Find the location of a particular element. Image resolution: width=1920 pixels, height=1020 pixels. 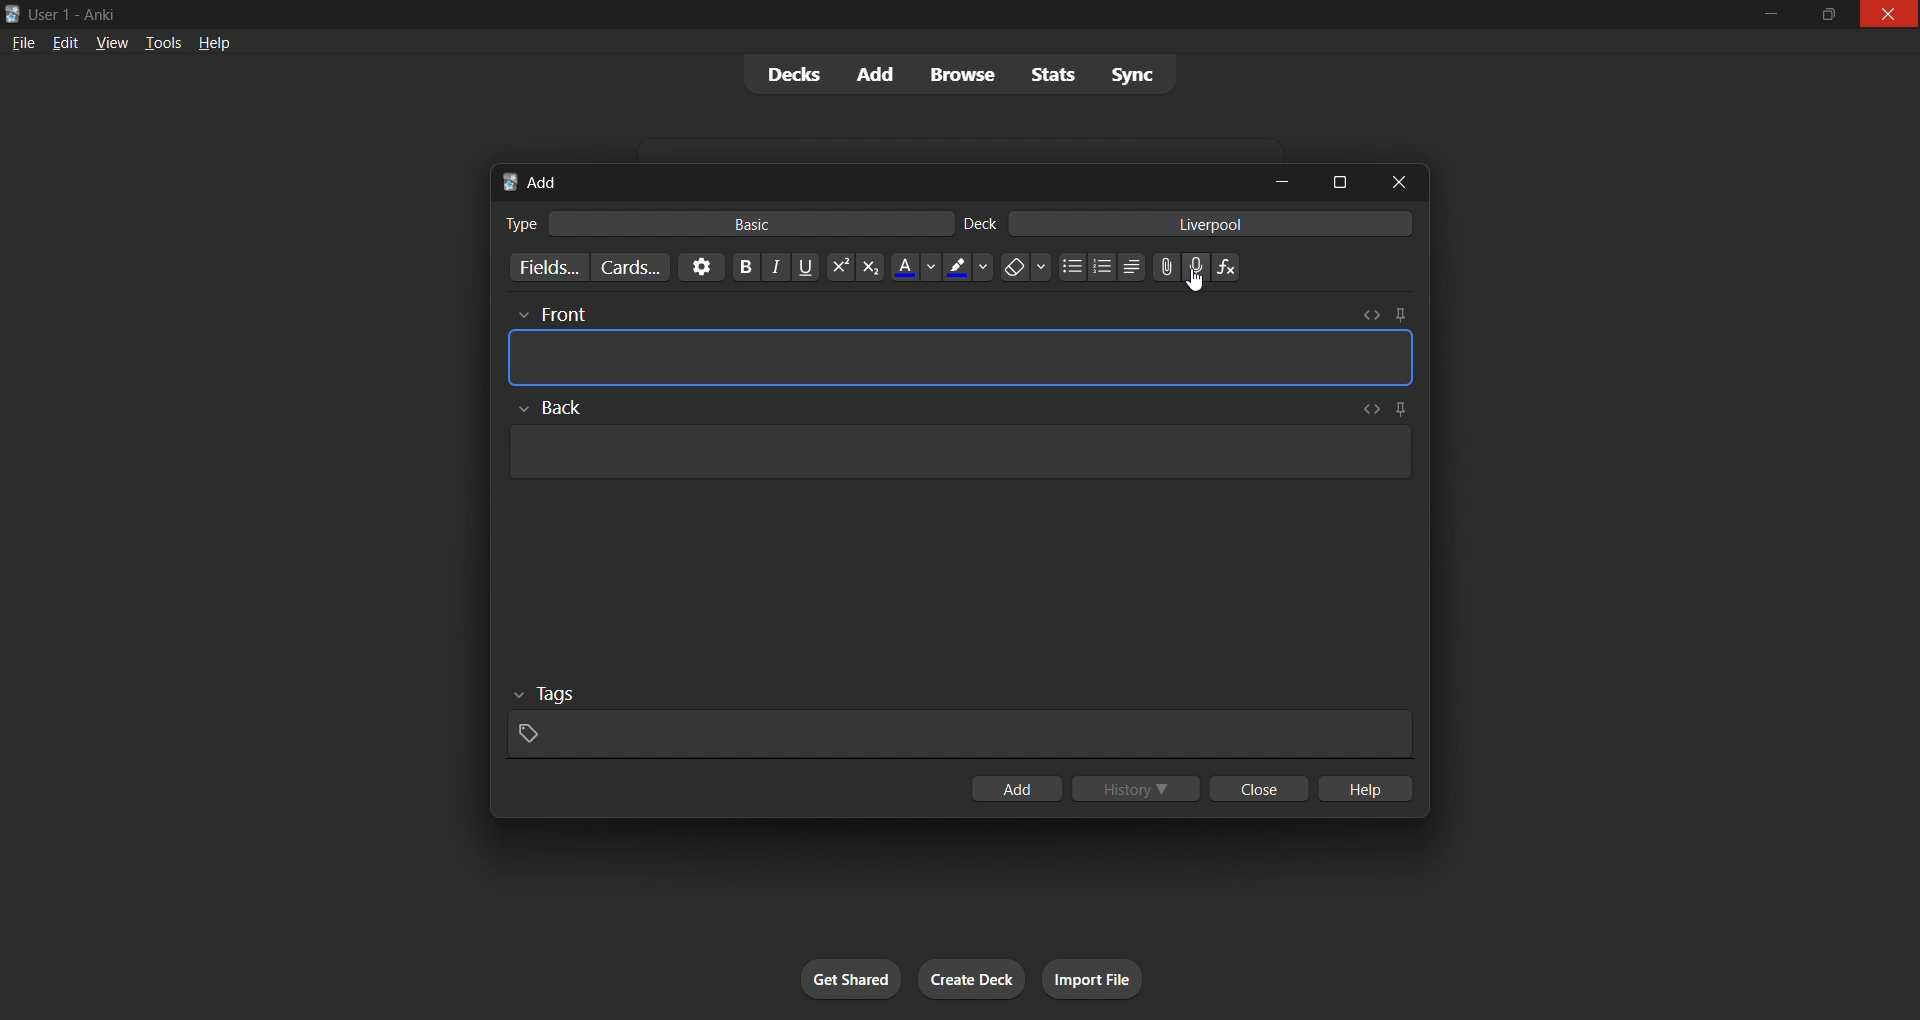

close is located at coordinates (1260, 789).